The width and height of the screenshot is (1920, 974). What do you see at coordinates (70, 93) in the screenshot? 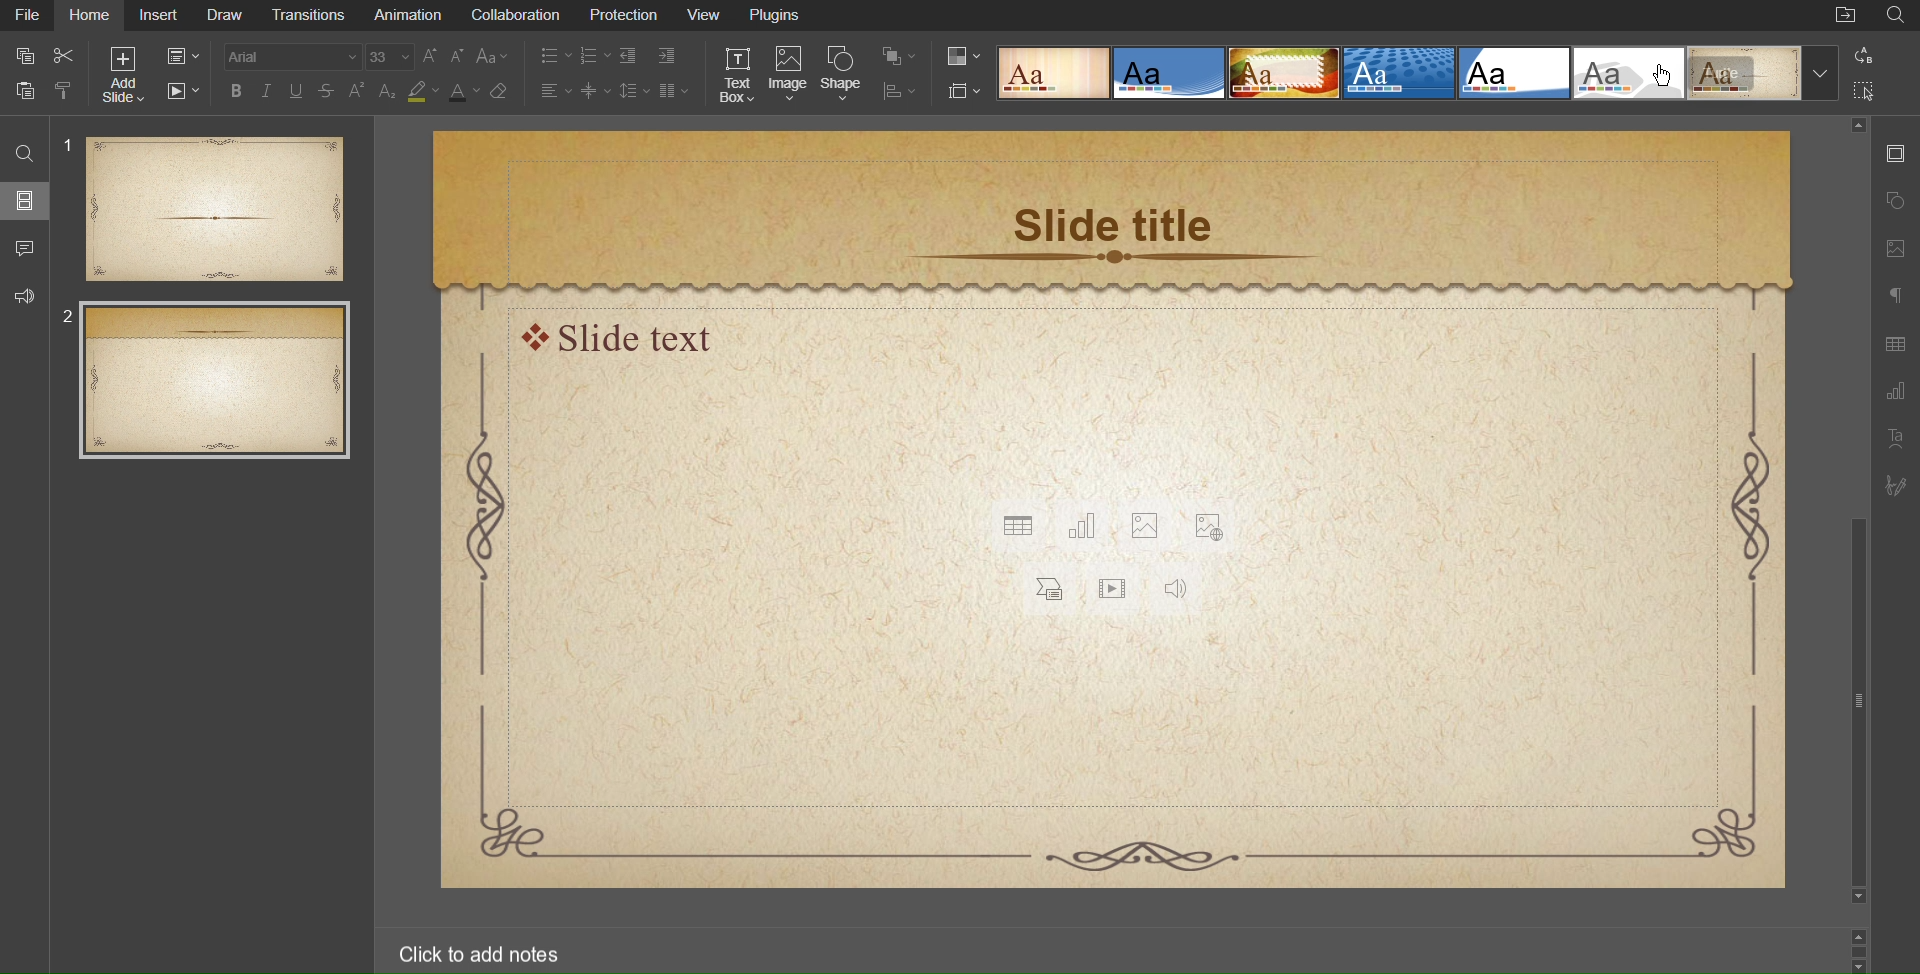
I see `copy formatting` at bounding box center [70, 93].